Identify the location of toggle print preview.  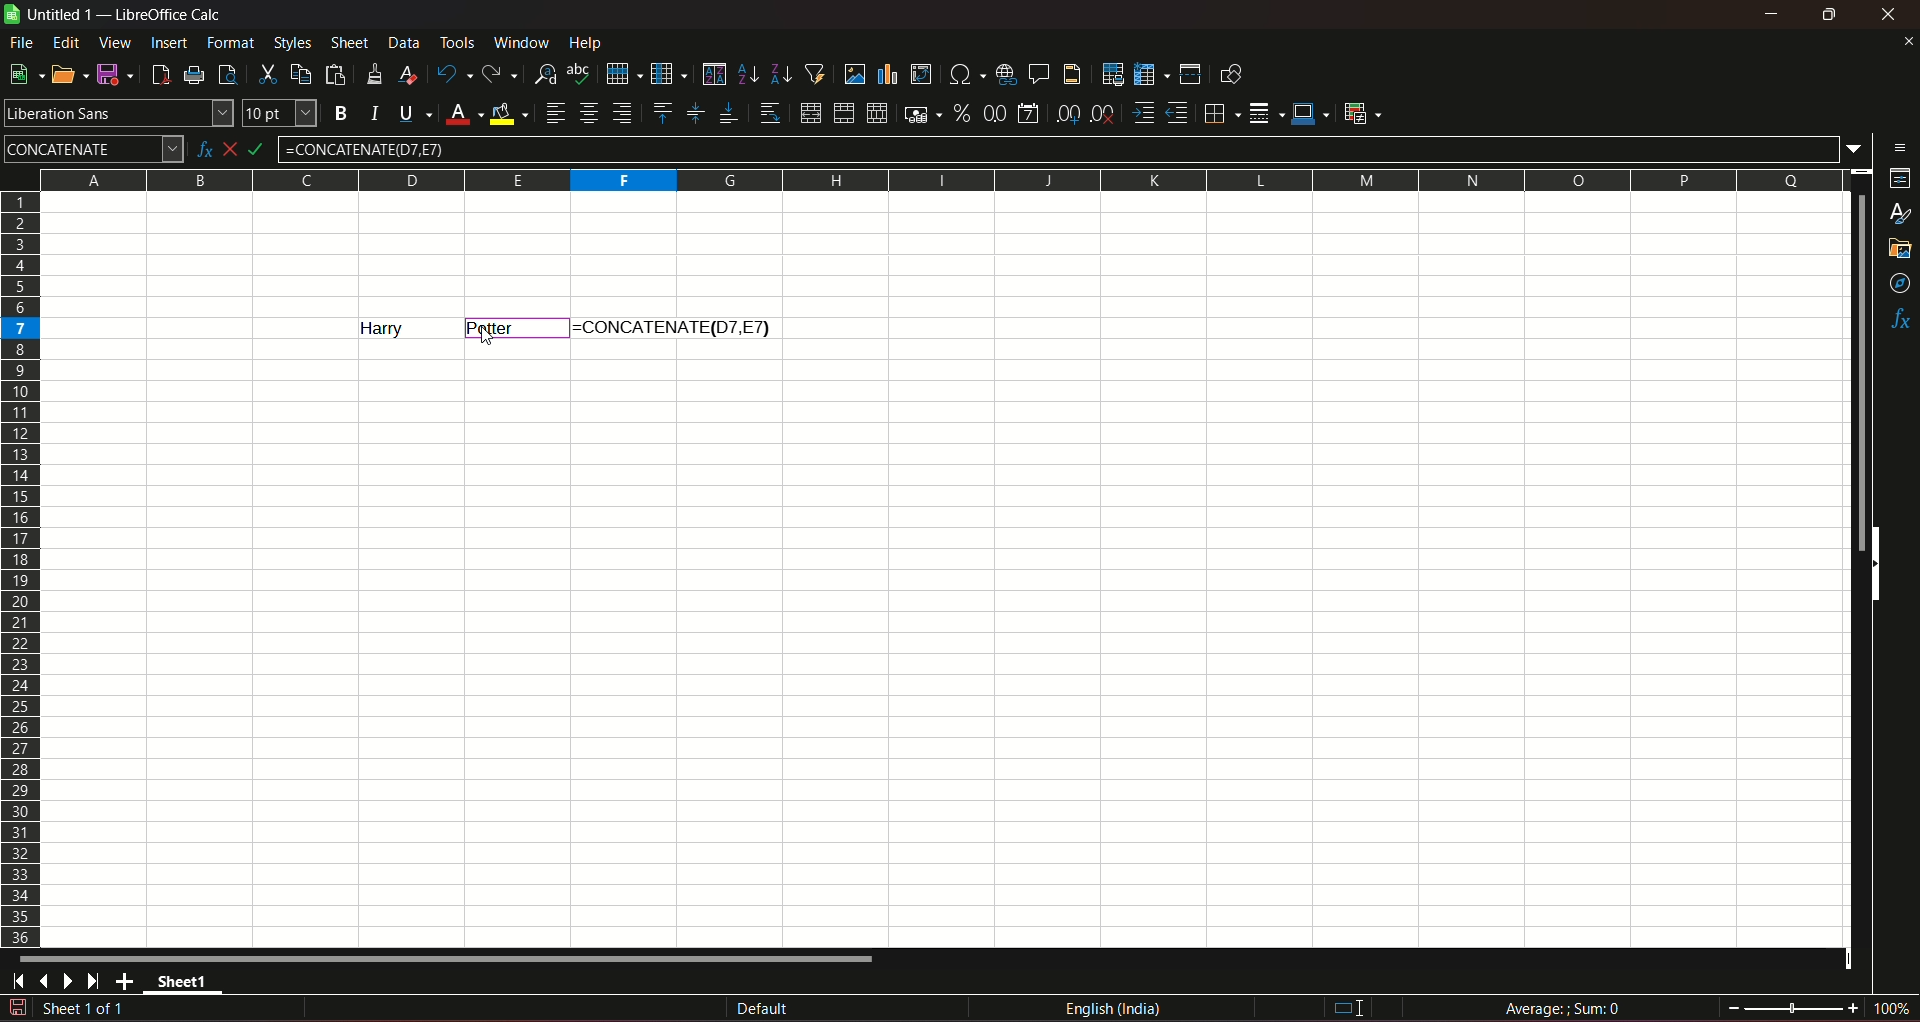
(225, 72).